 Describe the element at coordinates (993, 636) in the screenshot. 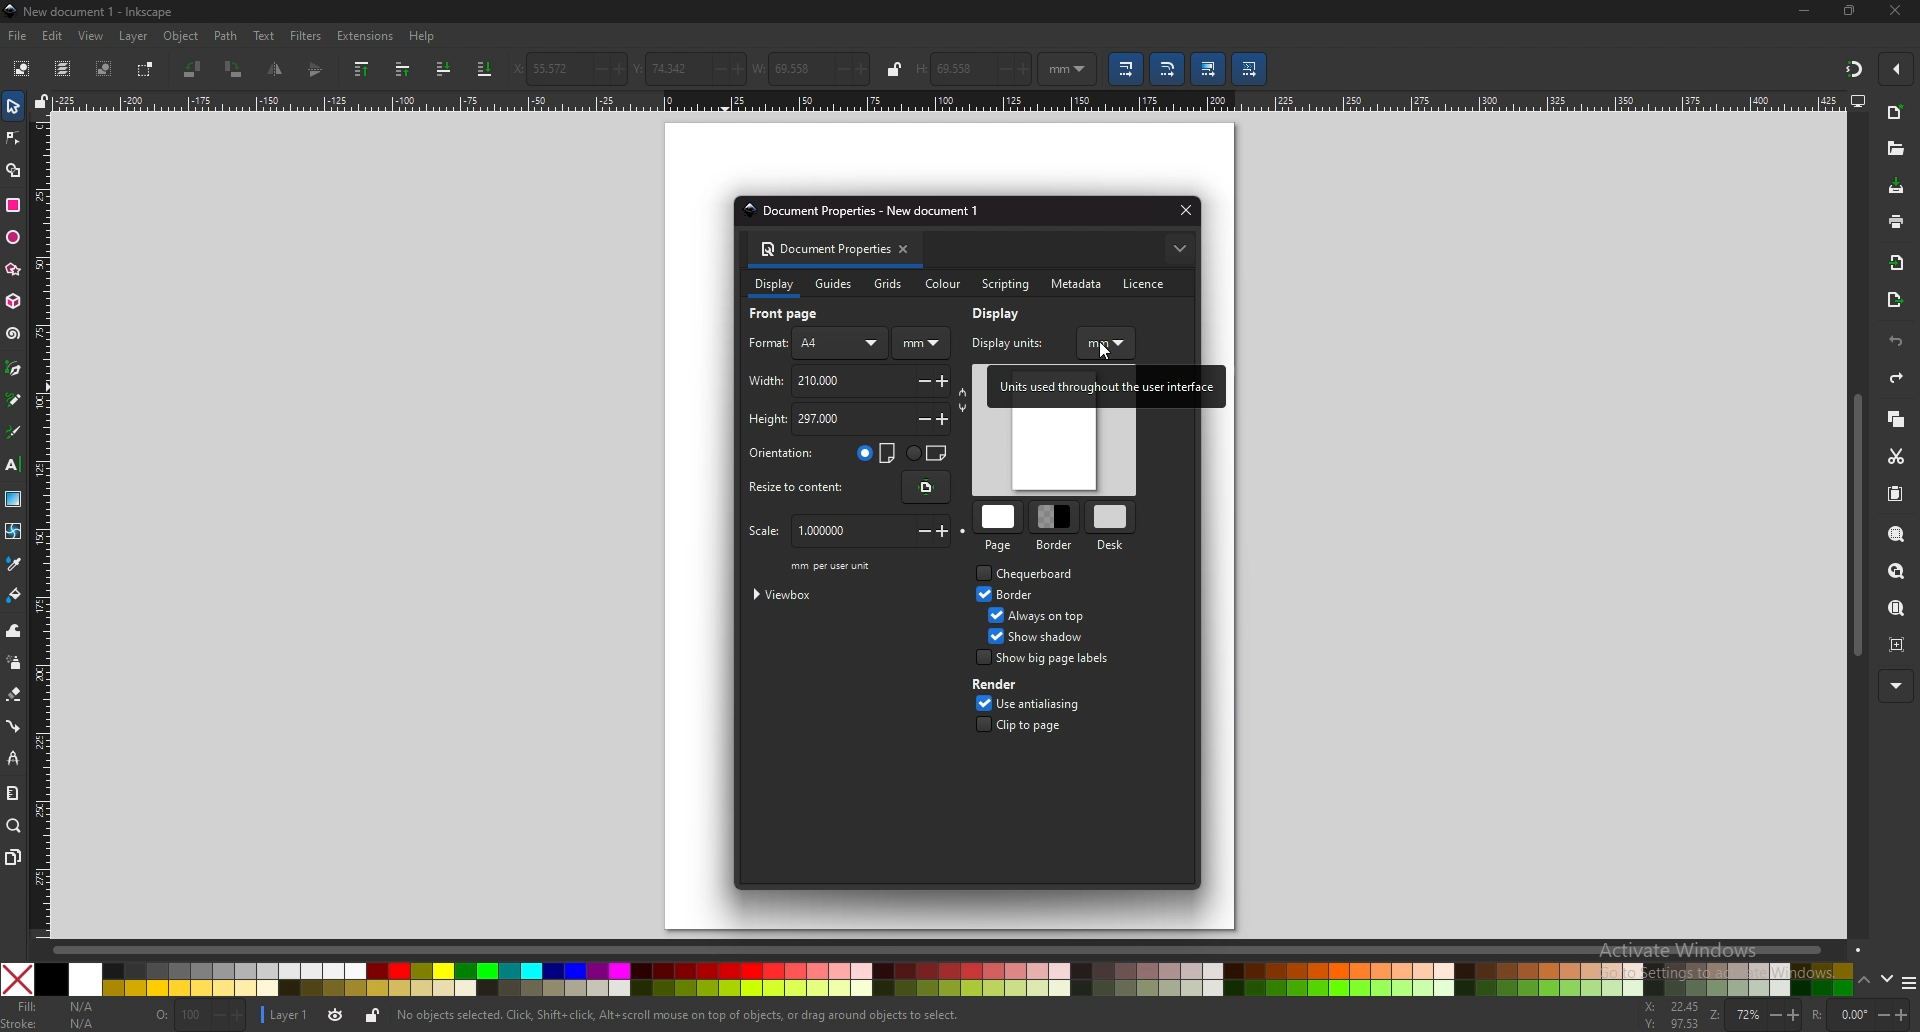

I see `Checkbox` at that location.